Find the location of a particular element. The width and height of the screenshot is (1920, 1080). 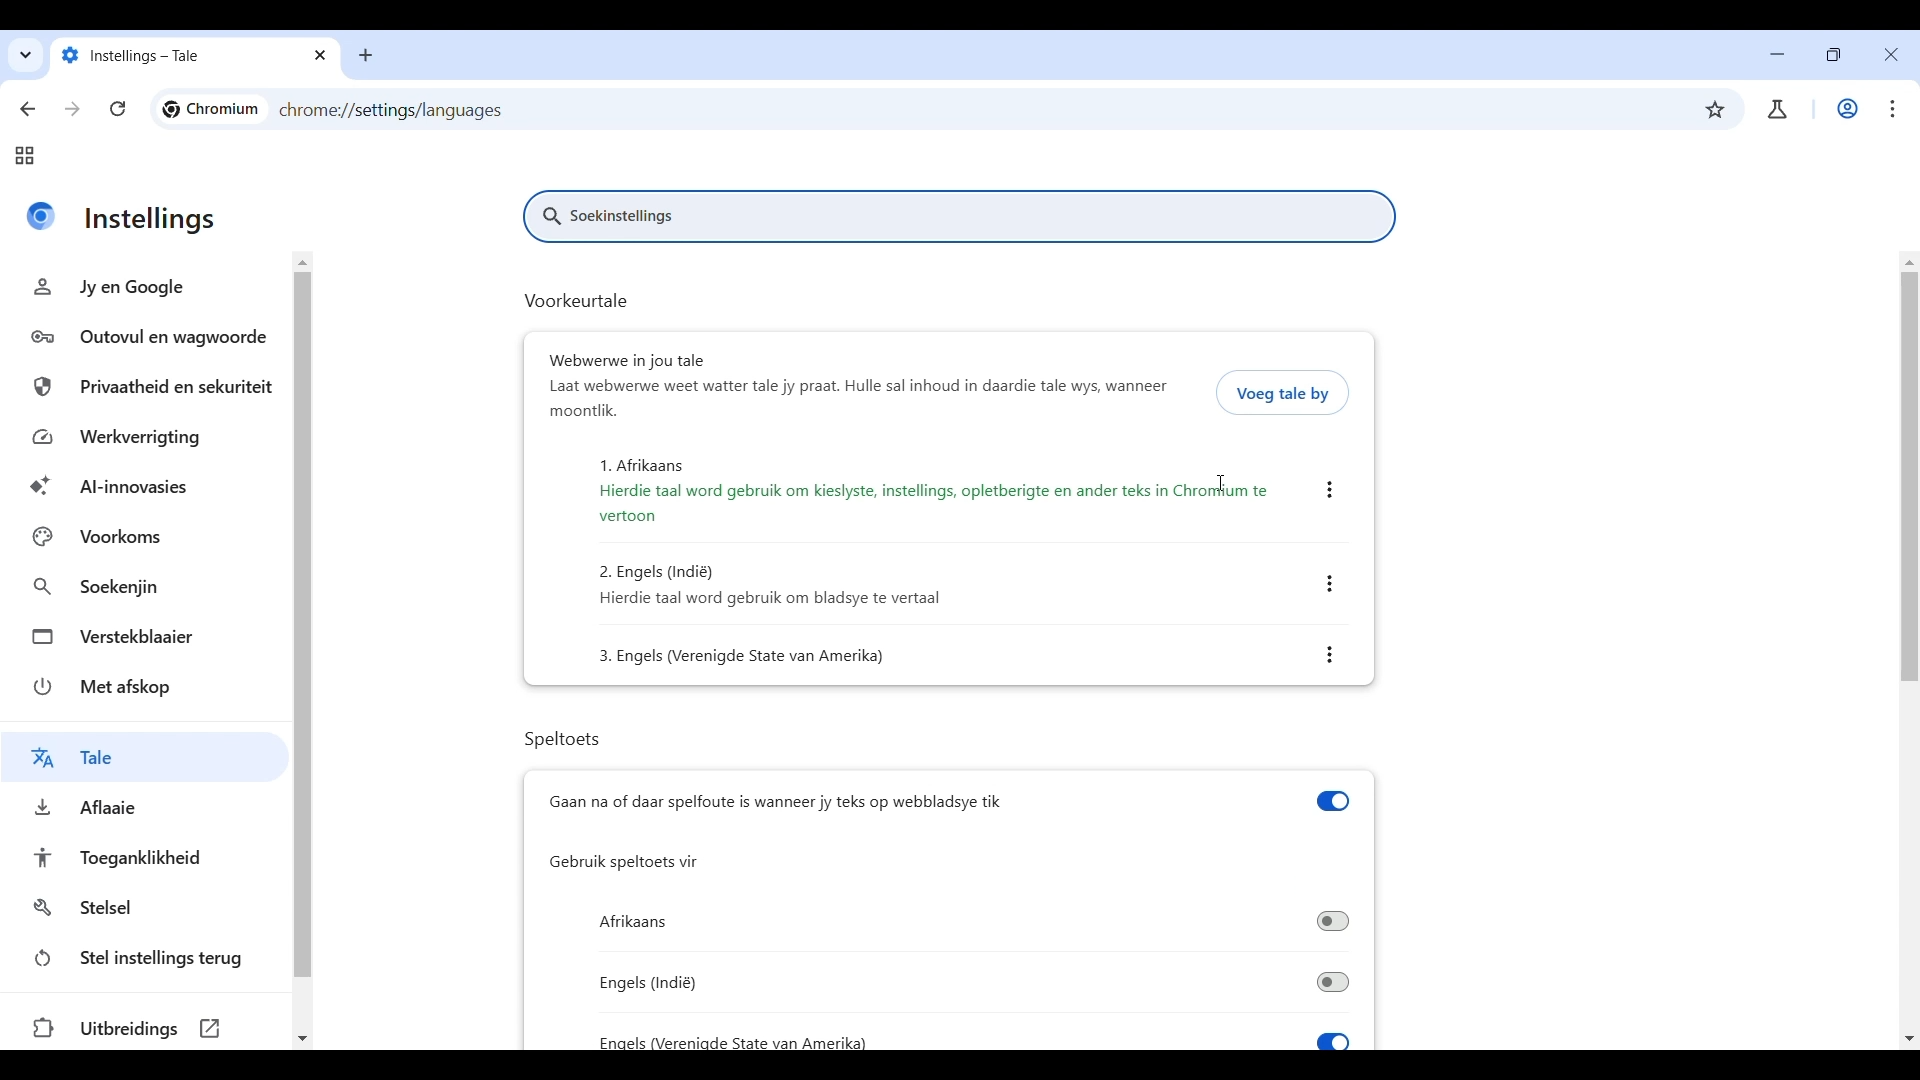

Quick slide to top is located at coordinates (1909, 263).